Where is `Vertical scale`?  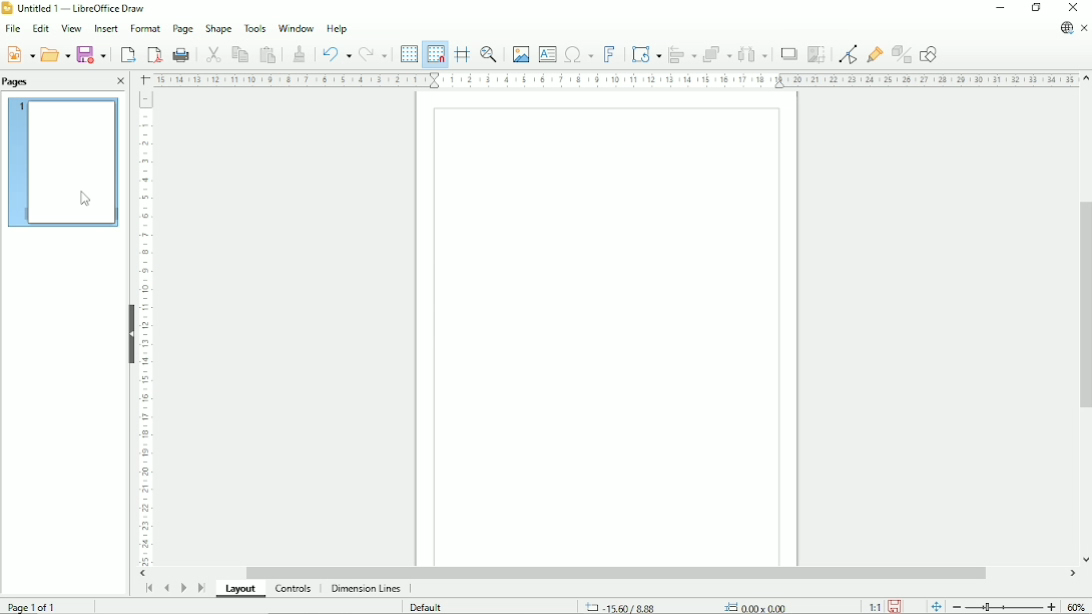
Vertical scale is located at coordinates (145, 328).